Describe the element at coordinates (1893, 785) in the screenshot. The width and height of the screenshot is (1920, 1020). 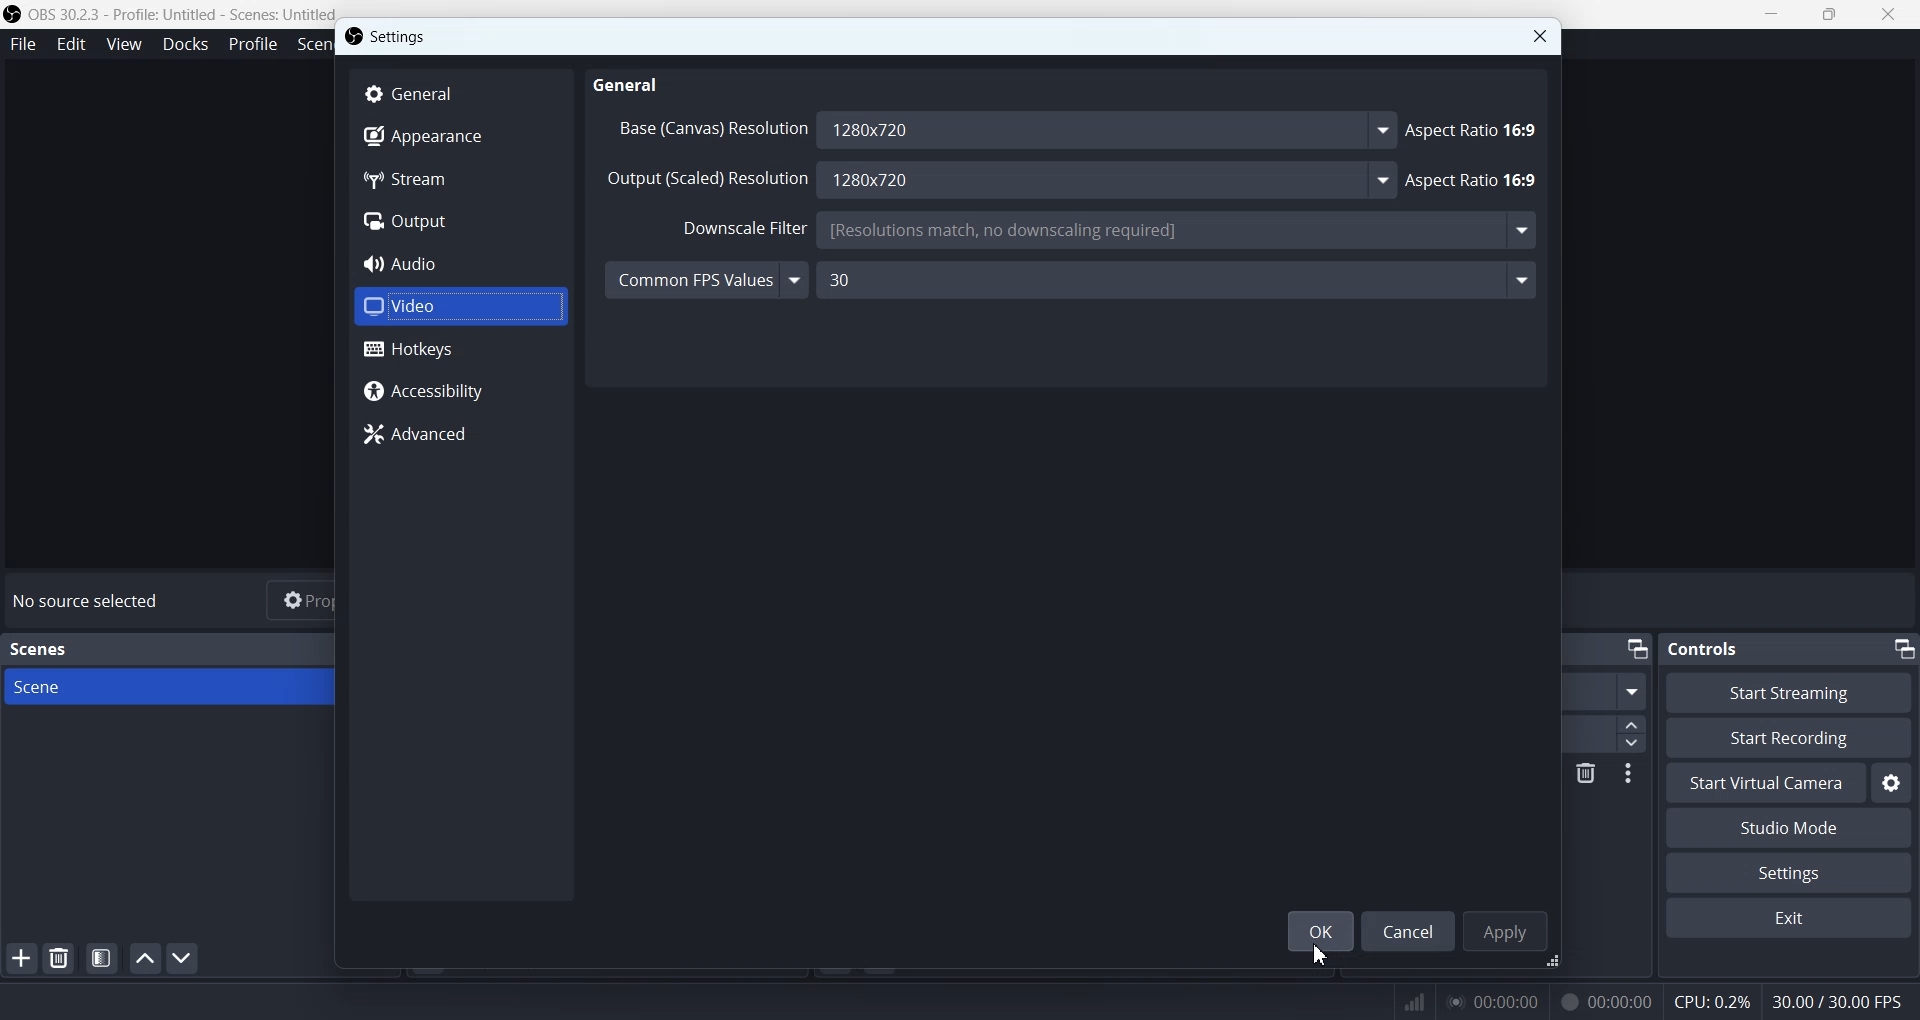
I see `Settings` at that location.